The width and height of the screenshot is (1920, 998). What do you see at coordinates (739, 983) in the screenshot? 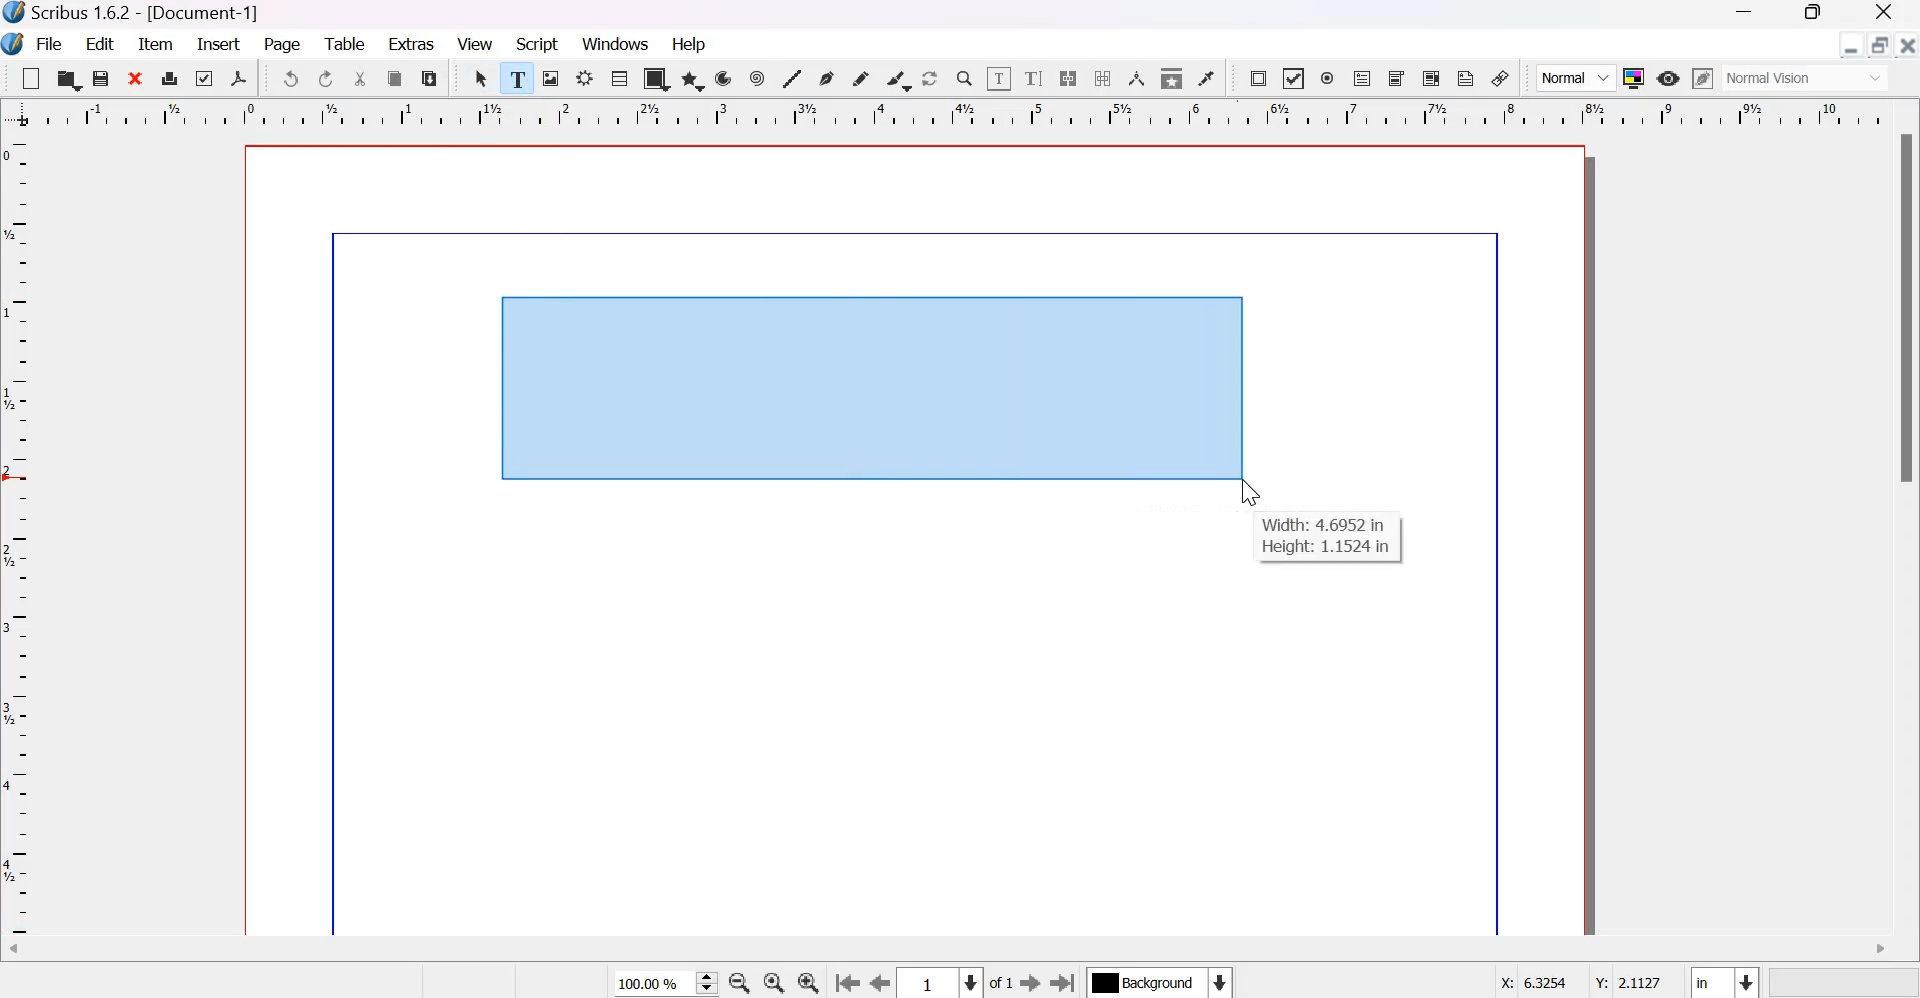
I see `zoom out` at bounding box center [739, 983].